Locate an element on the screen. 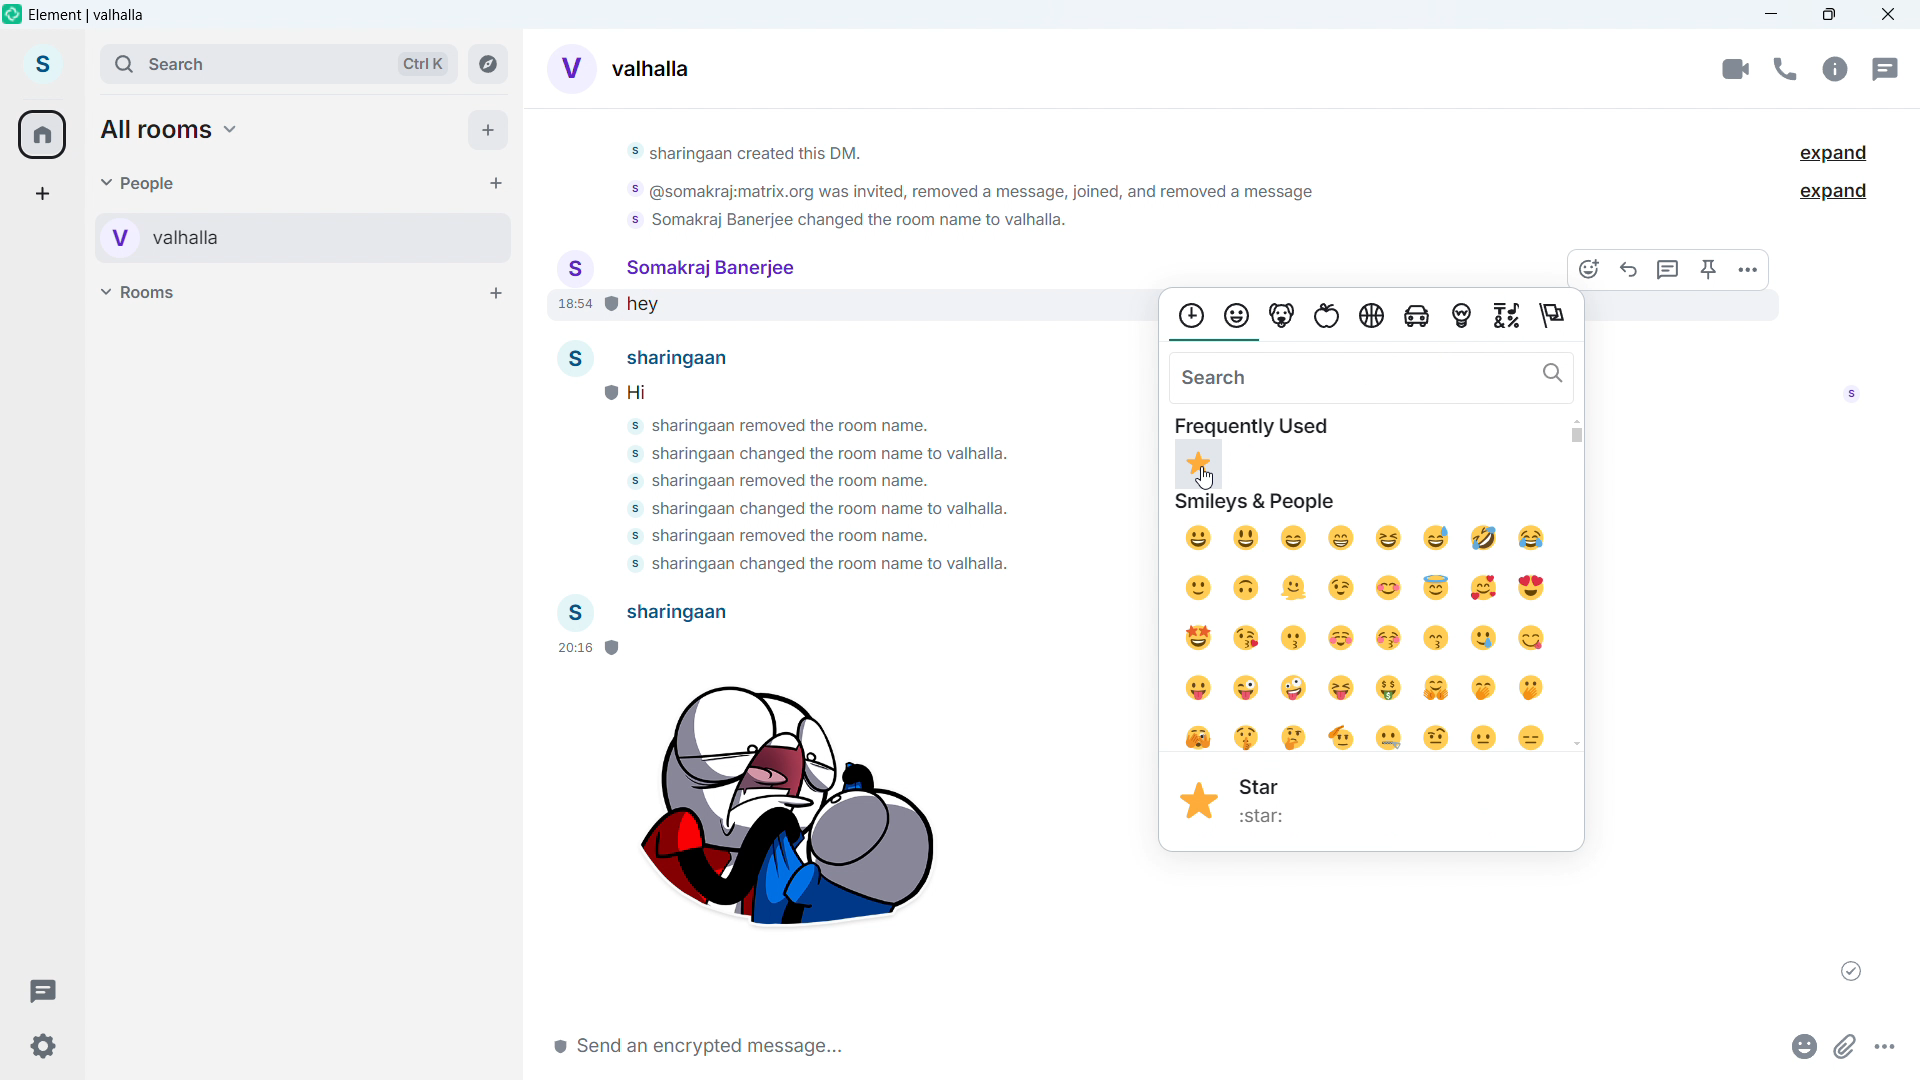 This screenshot has height=1080, width=1920. Star Emoji is located at coordinates (1201, 801).